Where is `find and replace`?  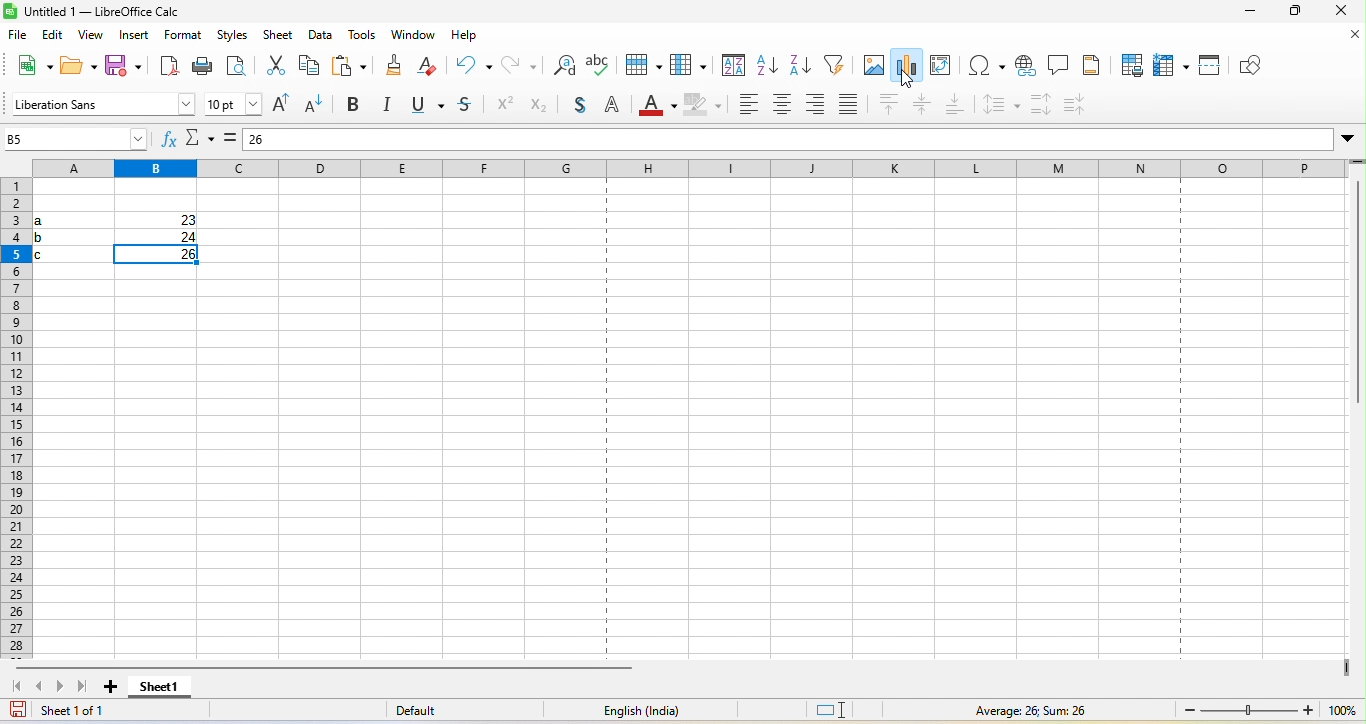 find and replace is located at coordinates (567, 64).